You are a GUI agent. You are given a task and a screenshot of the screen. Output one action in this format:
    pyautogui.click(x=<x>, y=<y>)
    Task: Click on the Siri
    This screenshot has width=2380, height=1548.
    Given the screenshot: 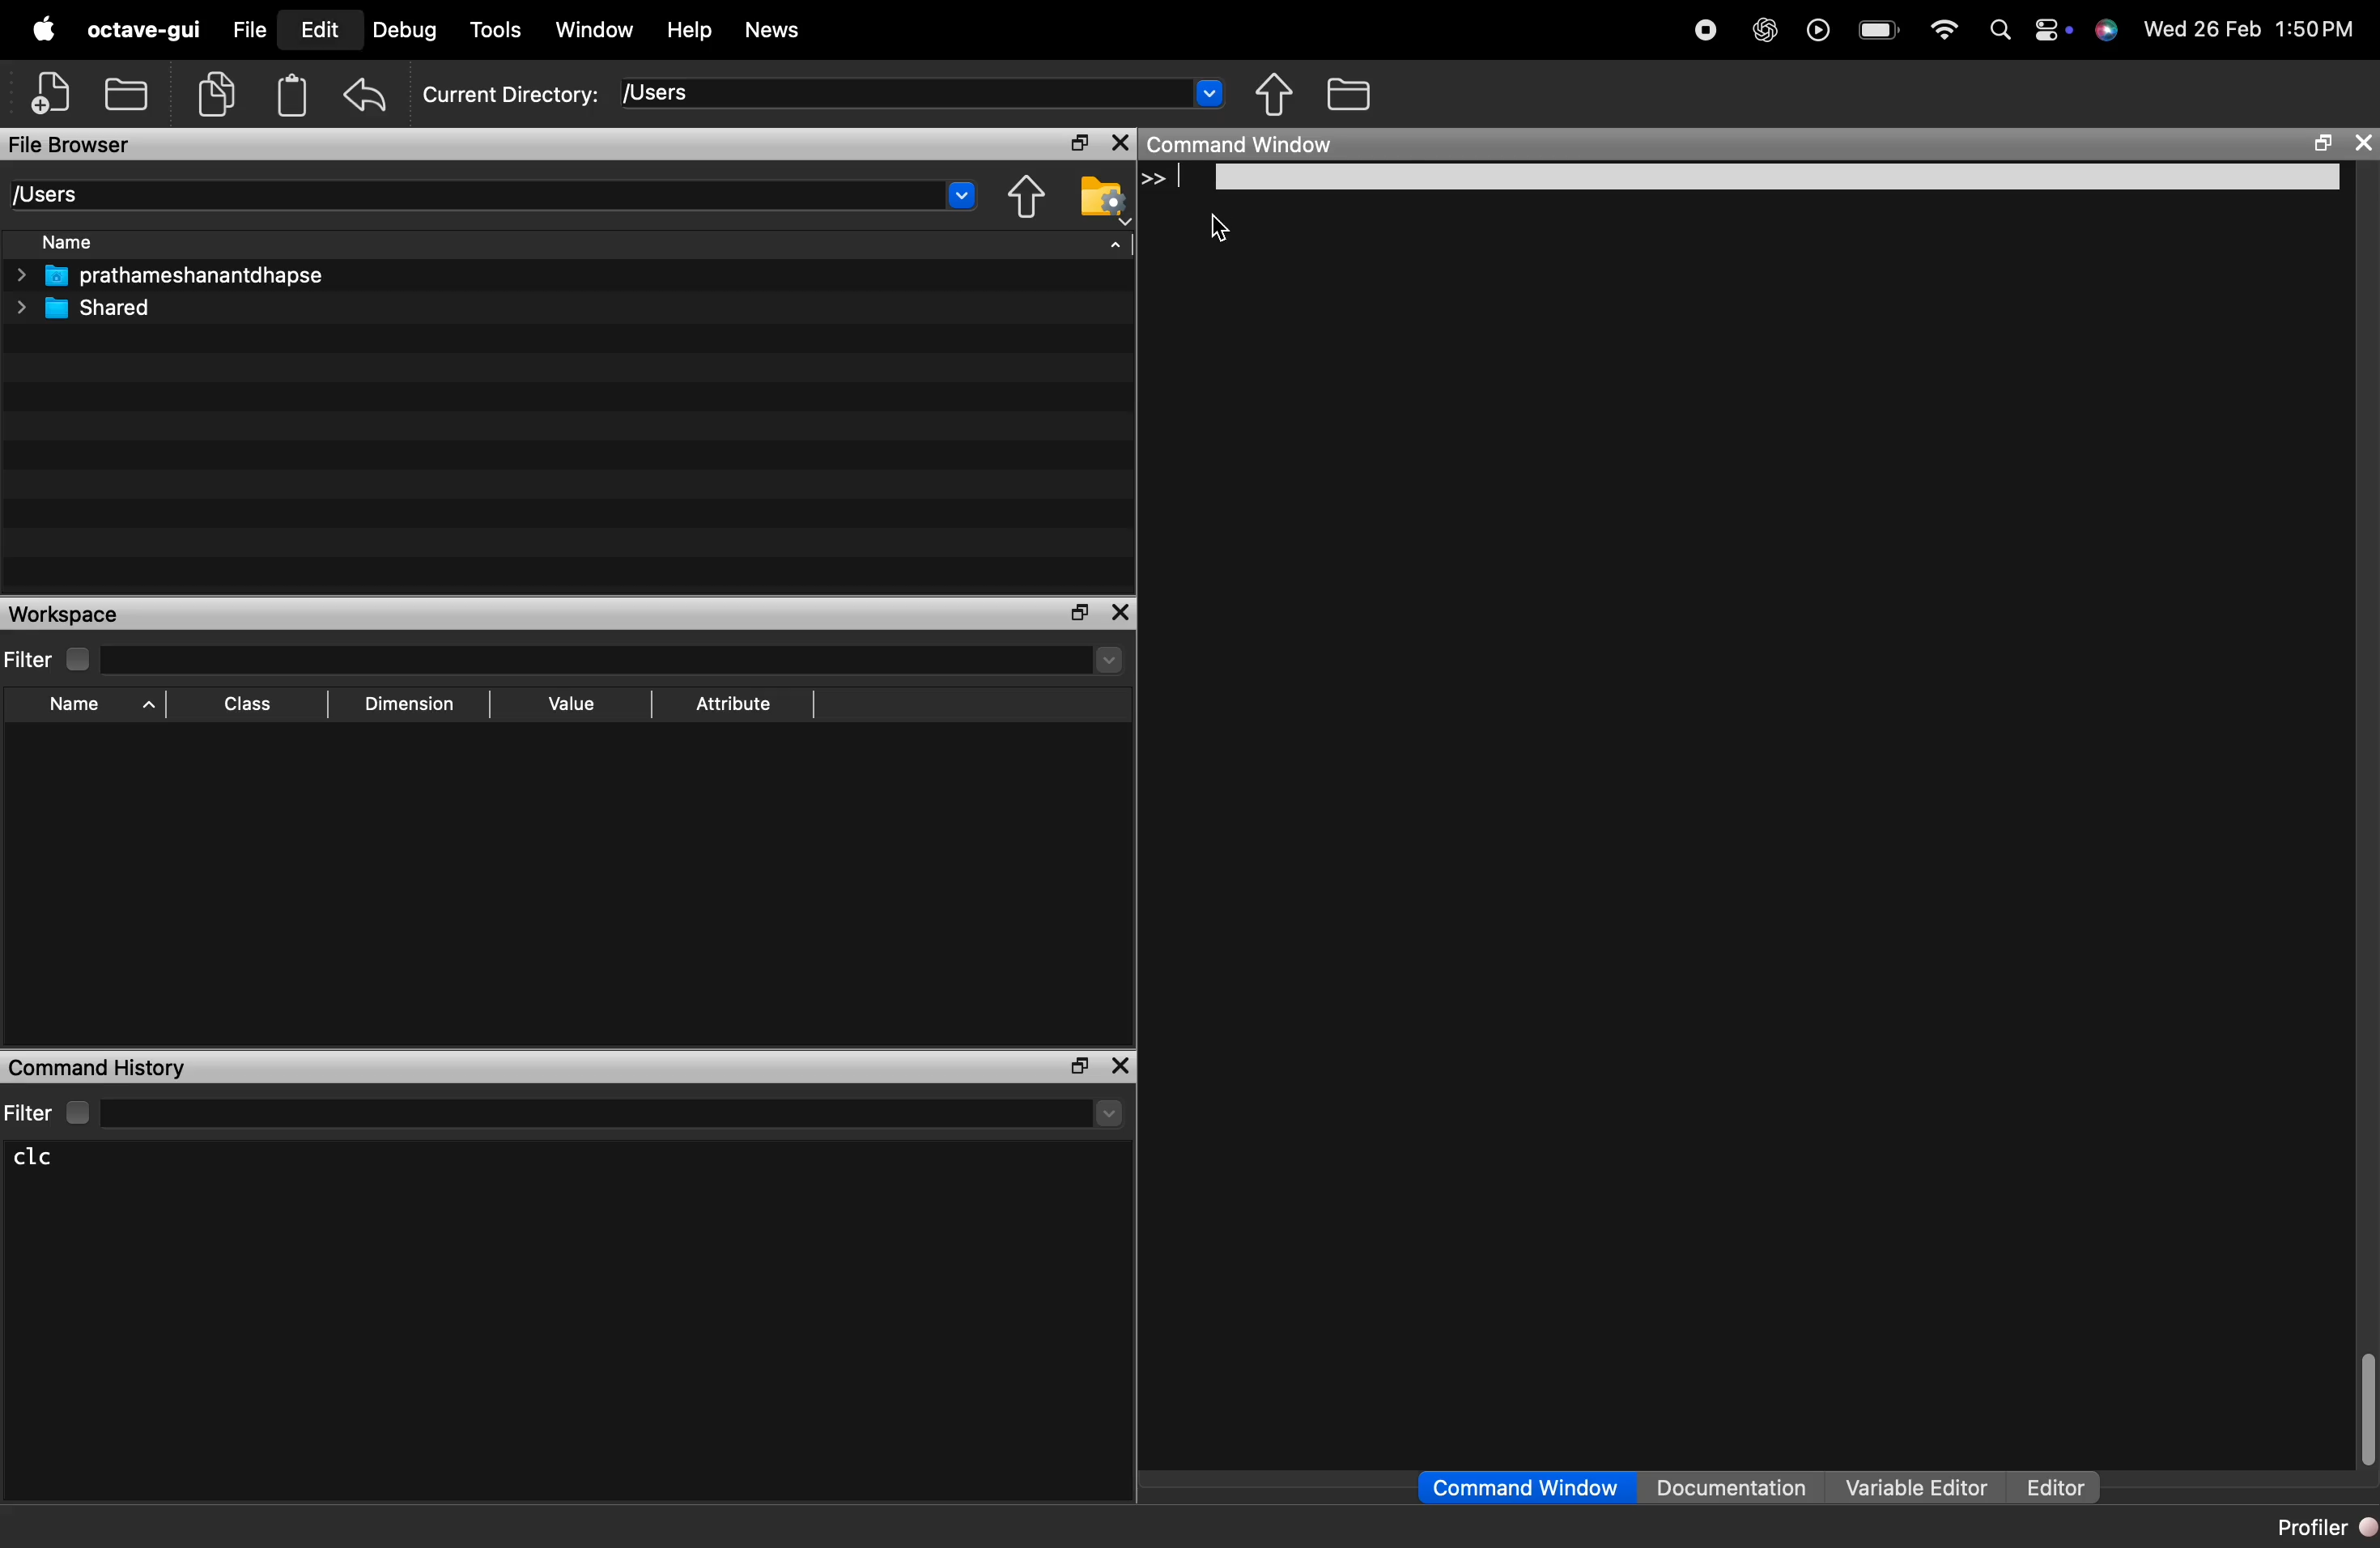 What is the action you would take?
    pyautogui.click(x=2104, y=30)
    